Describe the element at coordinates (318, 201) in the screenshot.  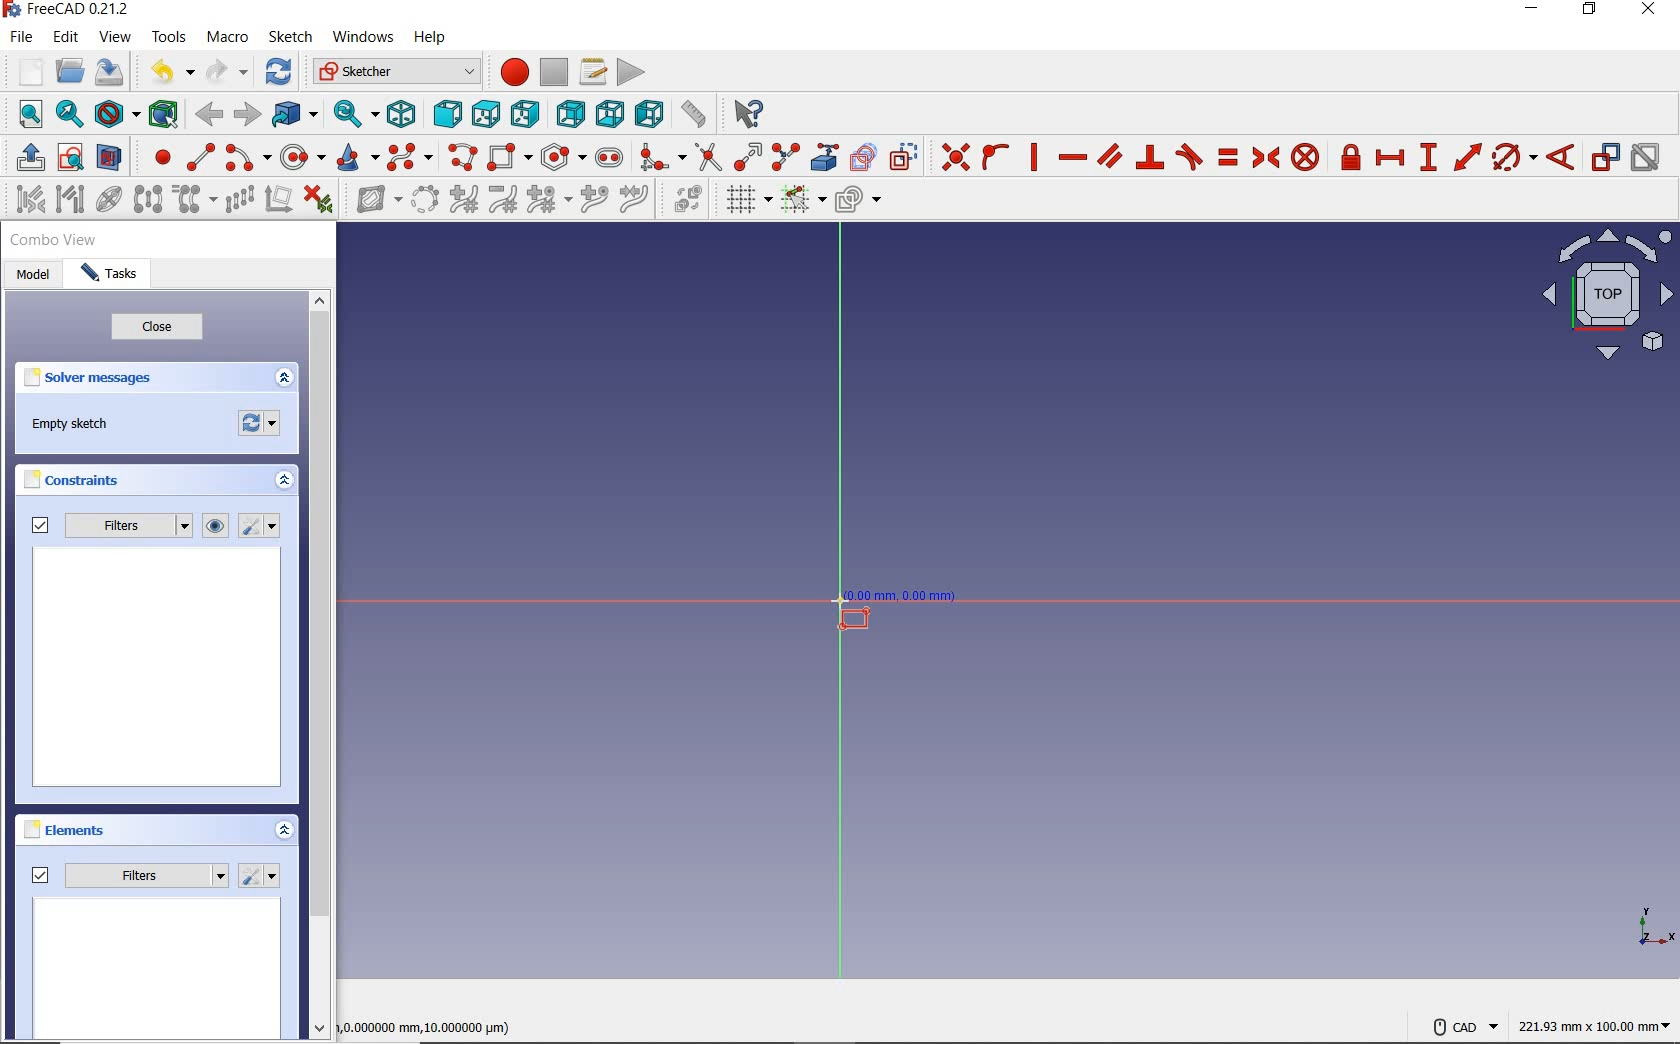
I see `delete all constraints` at that location.